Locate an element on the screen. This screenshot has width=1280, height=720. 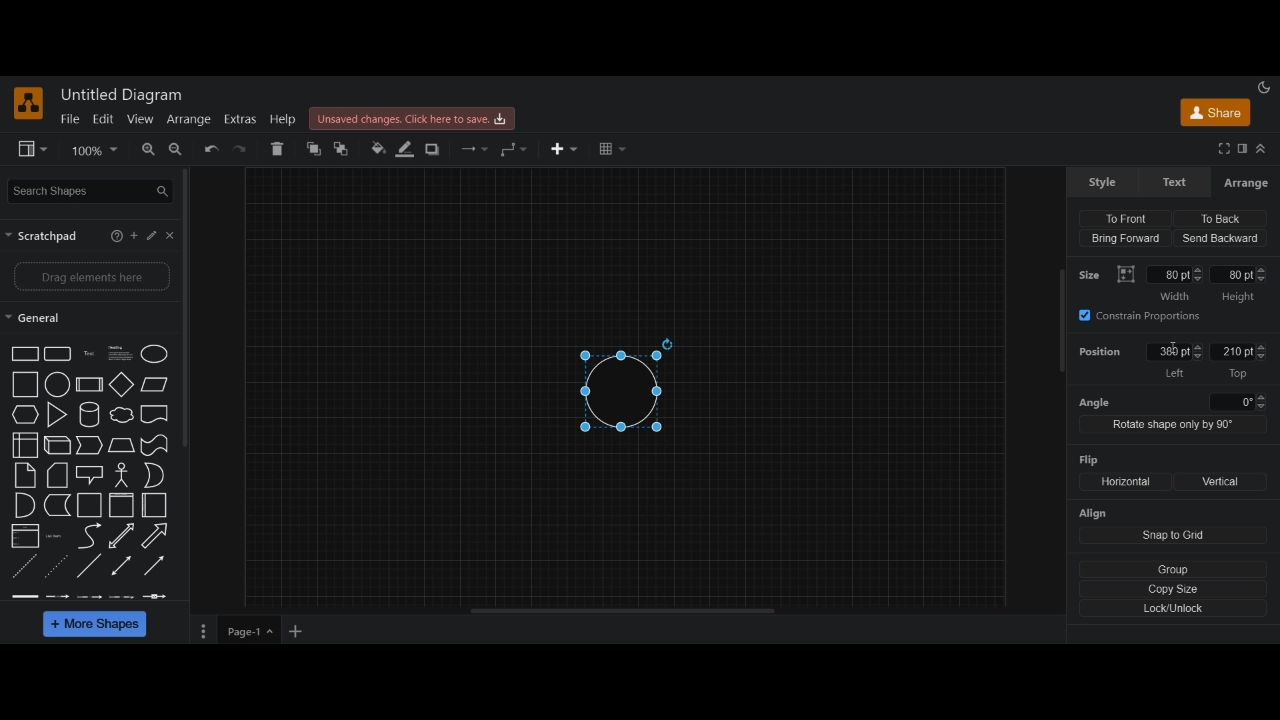
Draw.io logo is located at coordinates (29, 103).